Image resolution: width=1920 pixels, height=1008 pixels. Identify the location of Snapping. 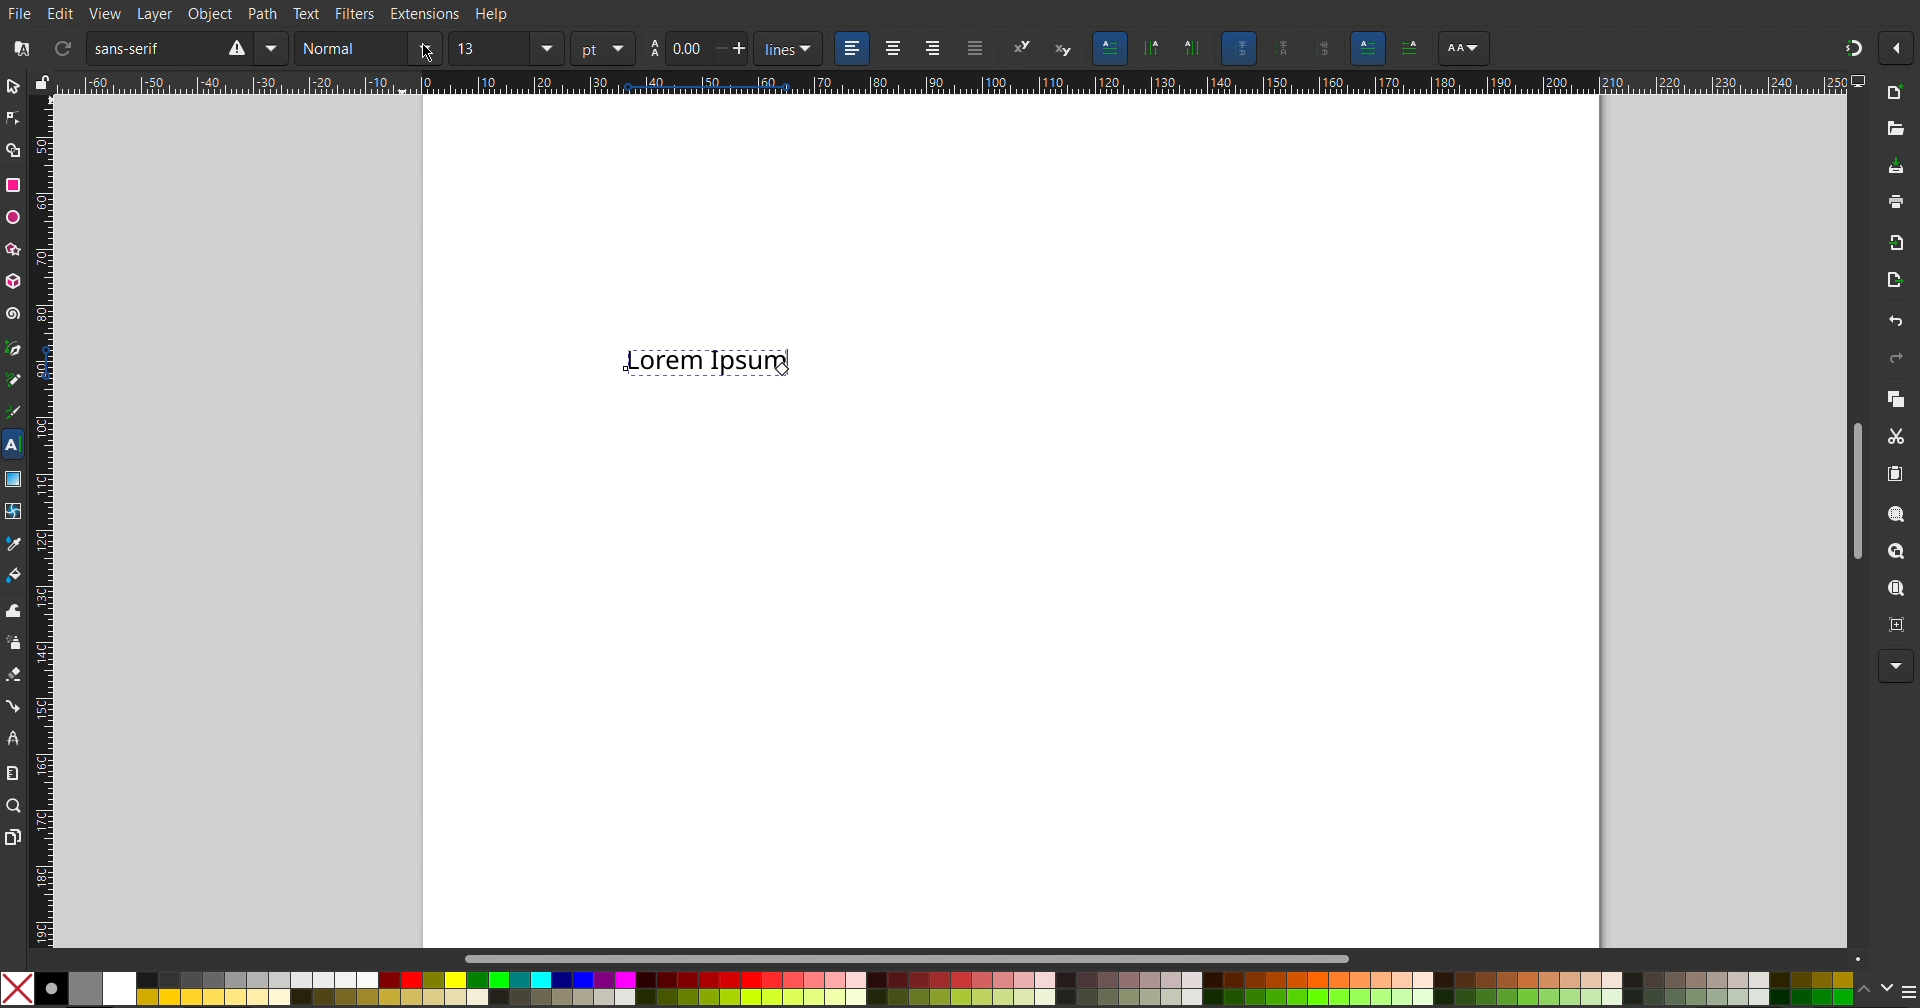
(1853, 44).